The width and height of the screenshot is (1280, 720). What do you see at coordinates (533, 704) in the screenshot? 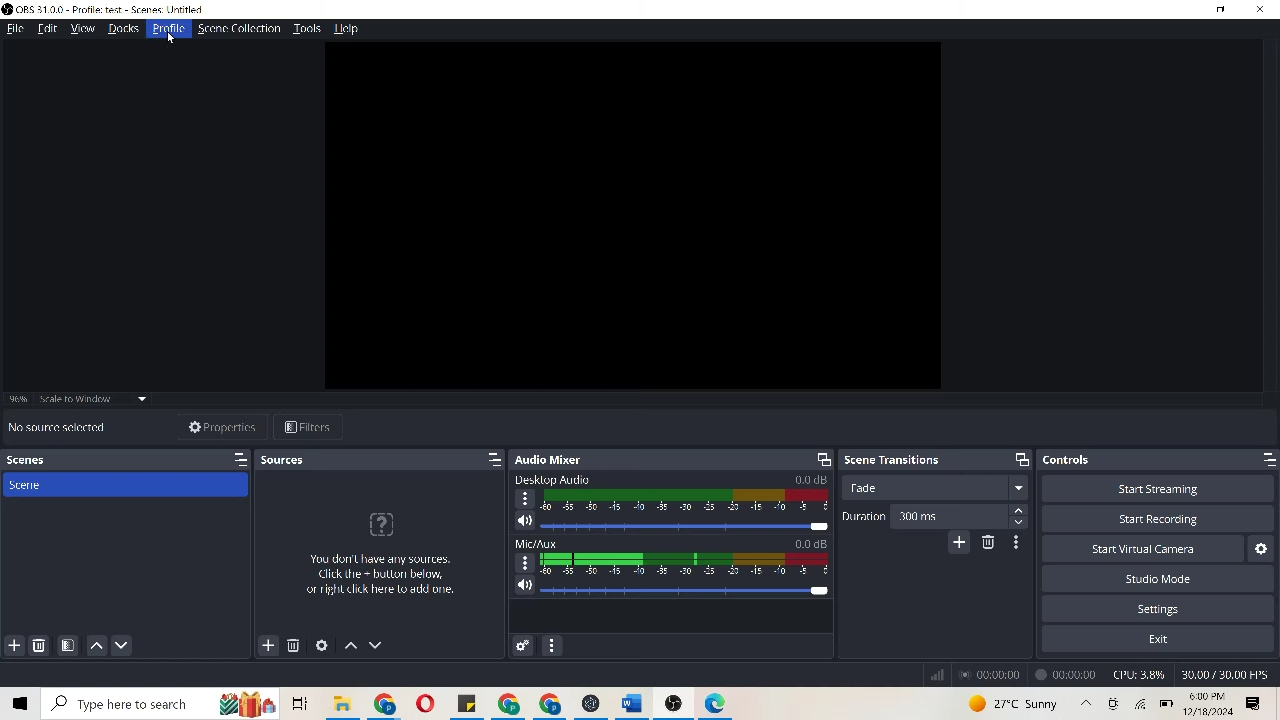
I see `chrome icon` at bounding box center [533, 704].